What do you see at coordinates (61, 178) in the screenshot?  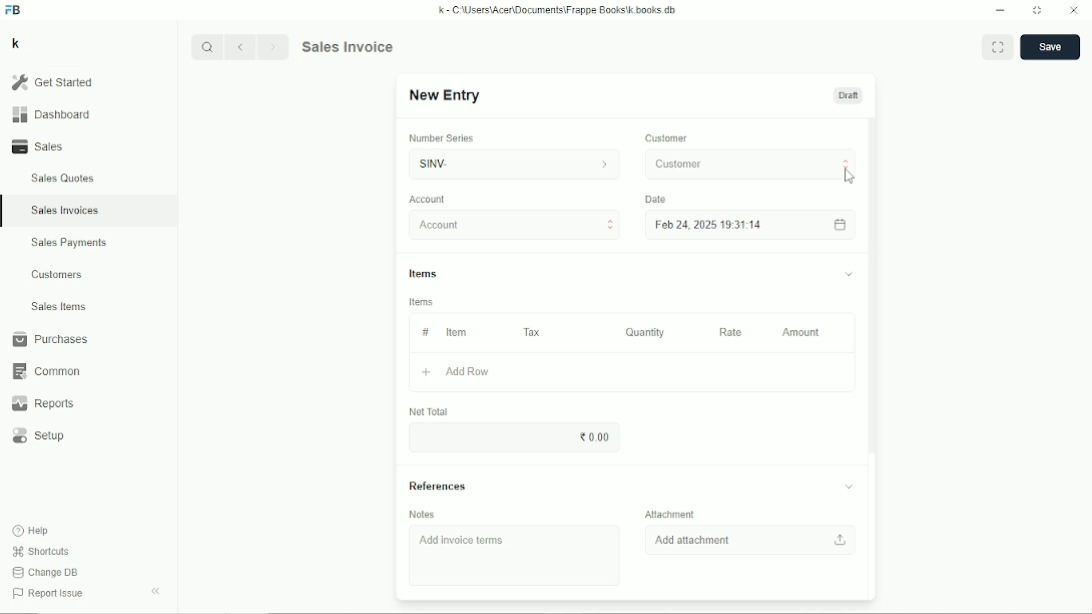 I see `Sales quotes` at bounding box center [61, 178].